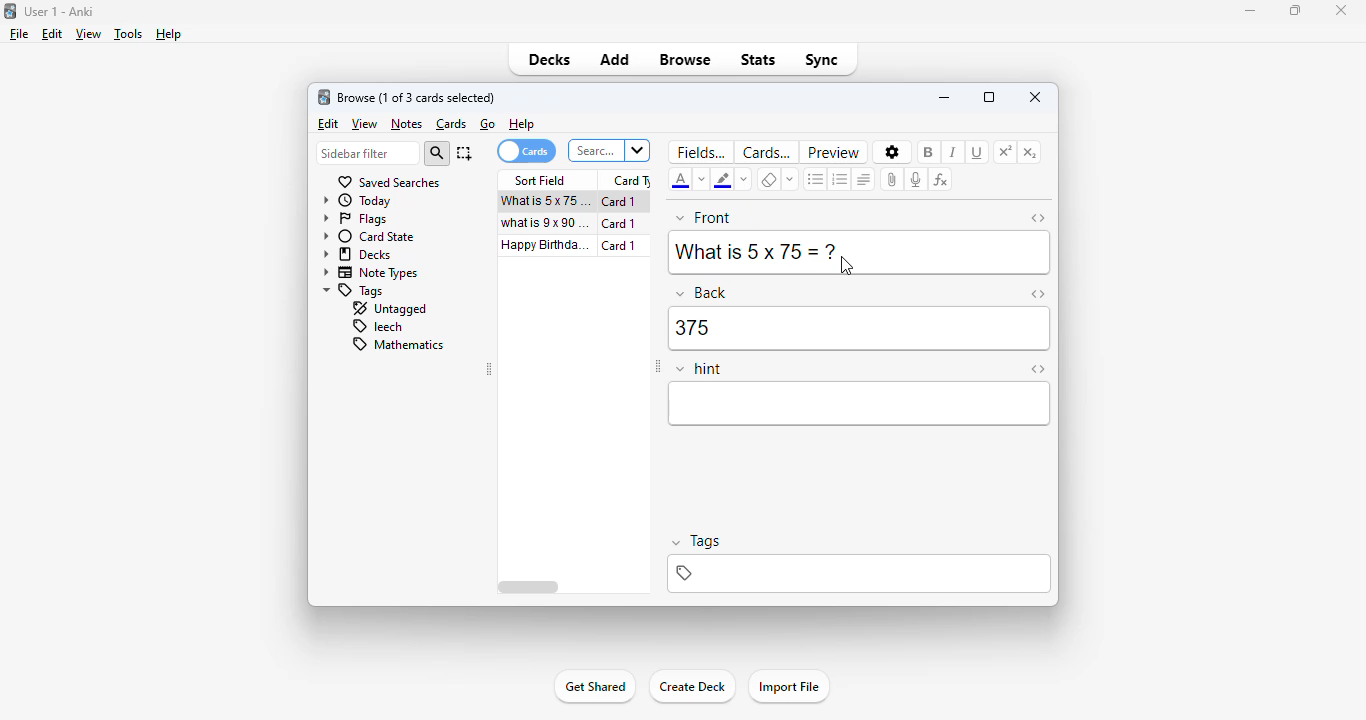  What do you see at coordinates (53, 35) in the screenshot?
I see `edit` at bounding box center [53, 35].